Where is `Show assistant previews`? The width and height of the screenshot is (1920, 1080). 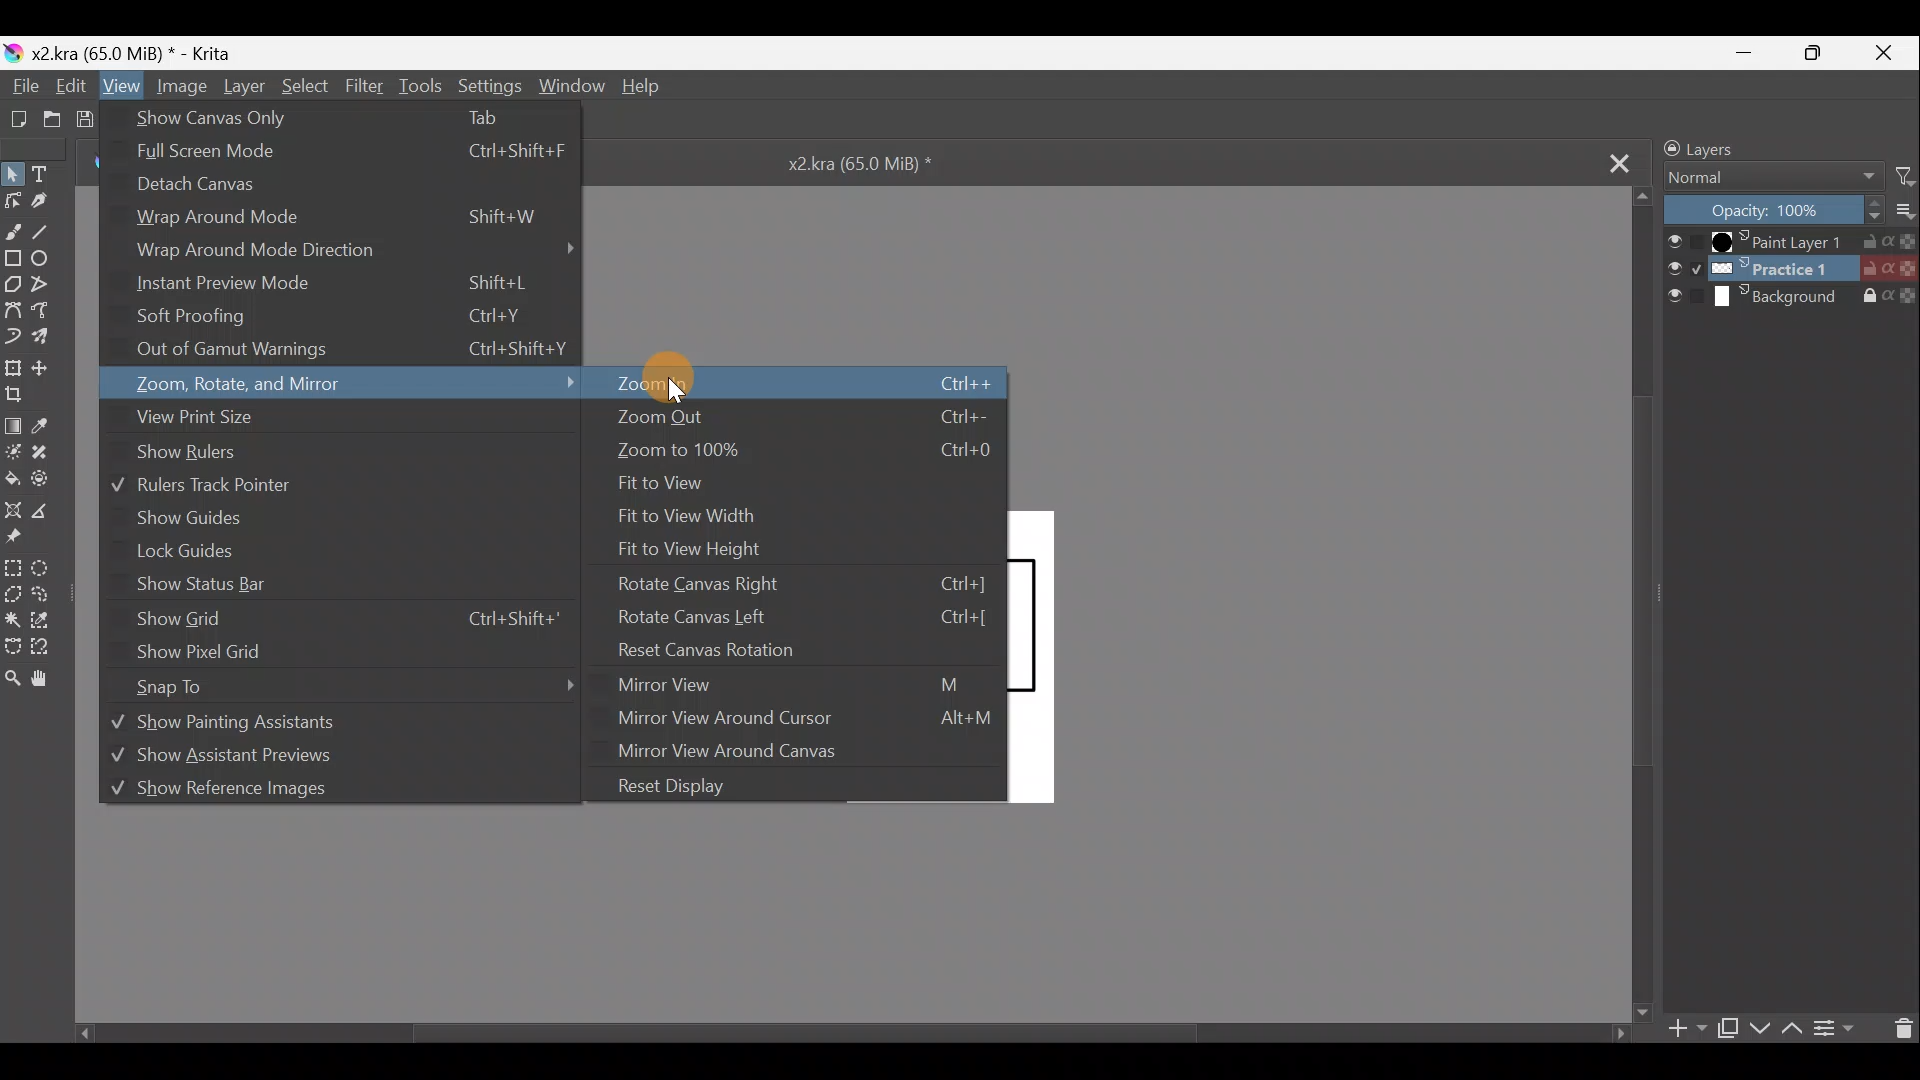 Show assistant previews is located at coordinates (287, 754).